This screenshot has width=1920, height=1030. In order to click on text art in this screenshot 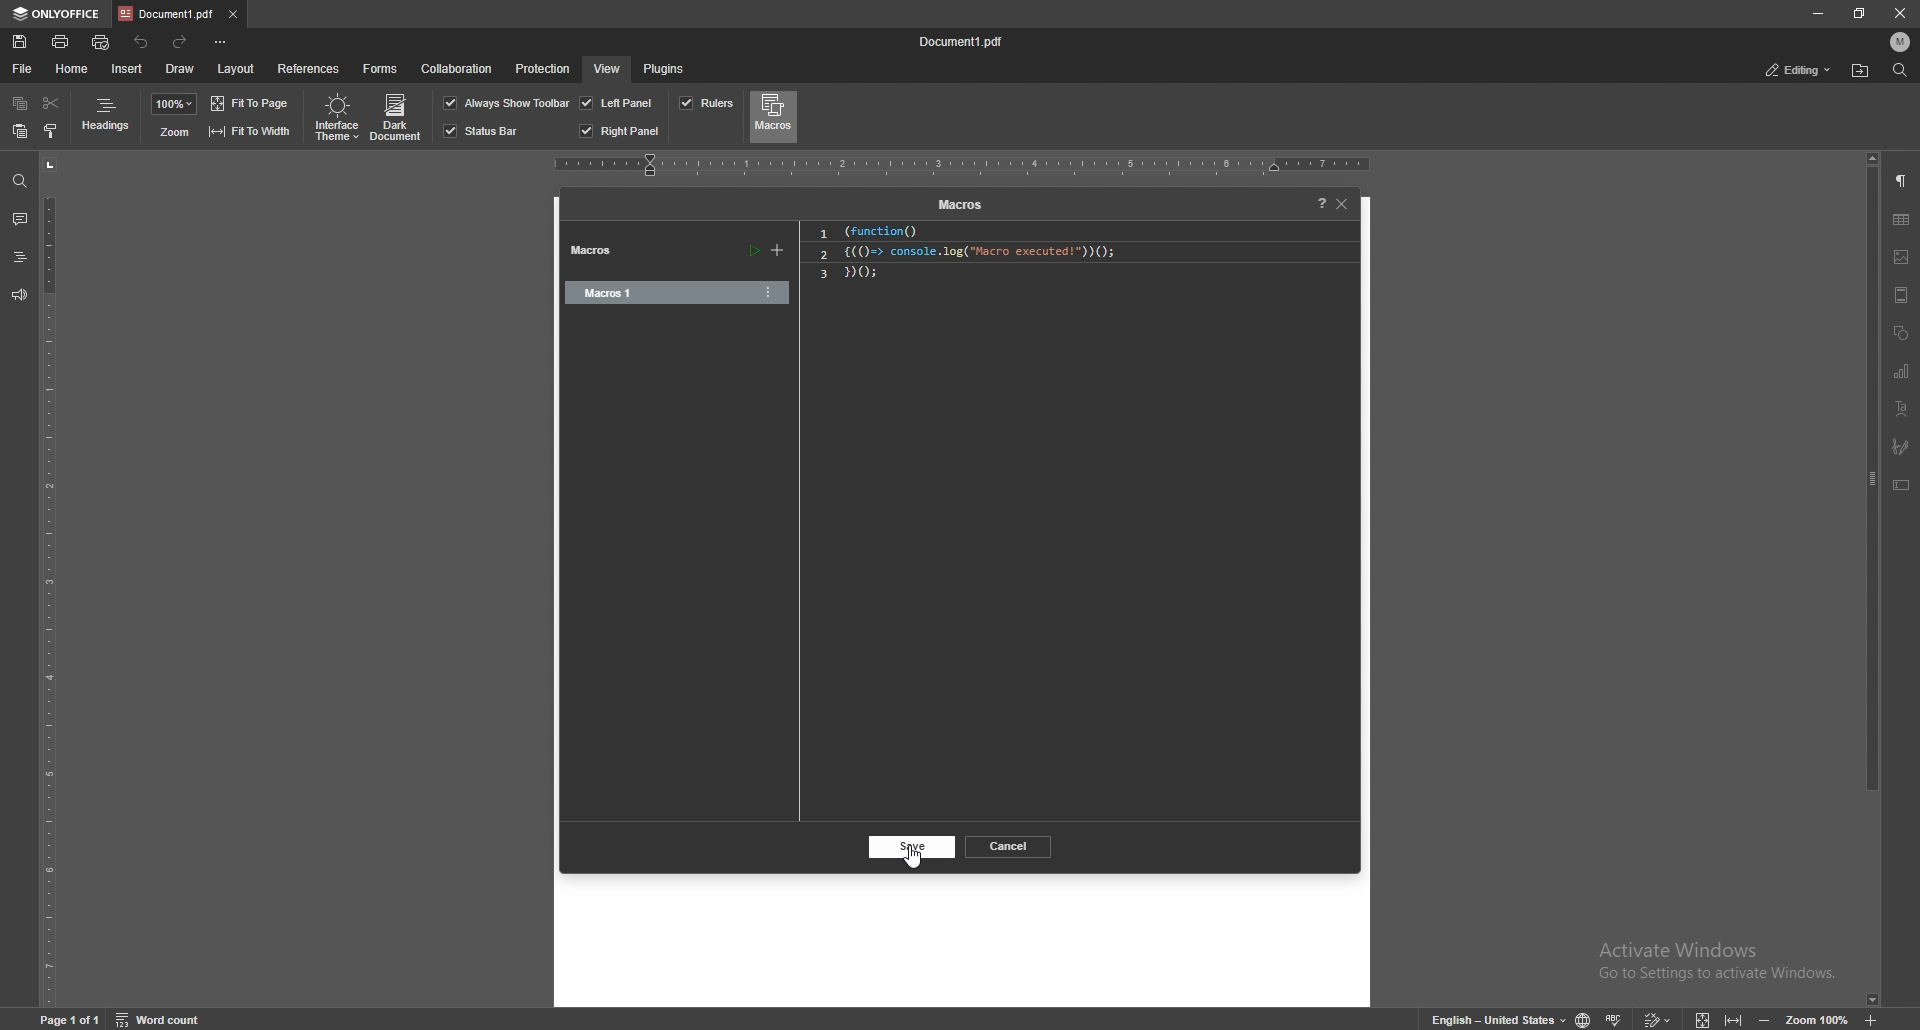, I will do `click(1901, 408)`.